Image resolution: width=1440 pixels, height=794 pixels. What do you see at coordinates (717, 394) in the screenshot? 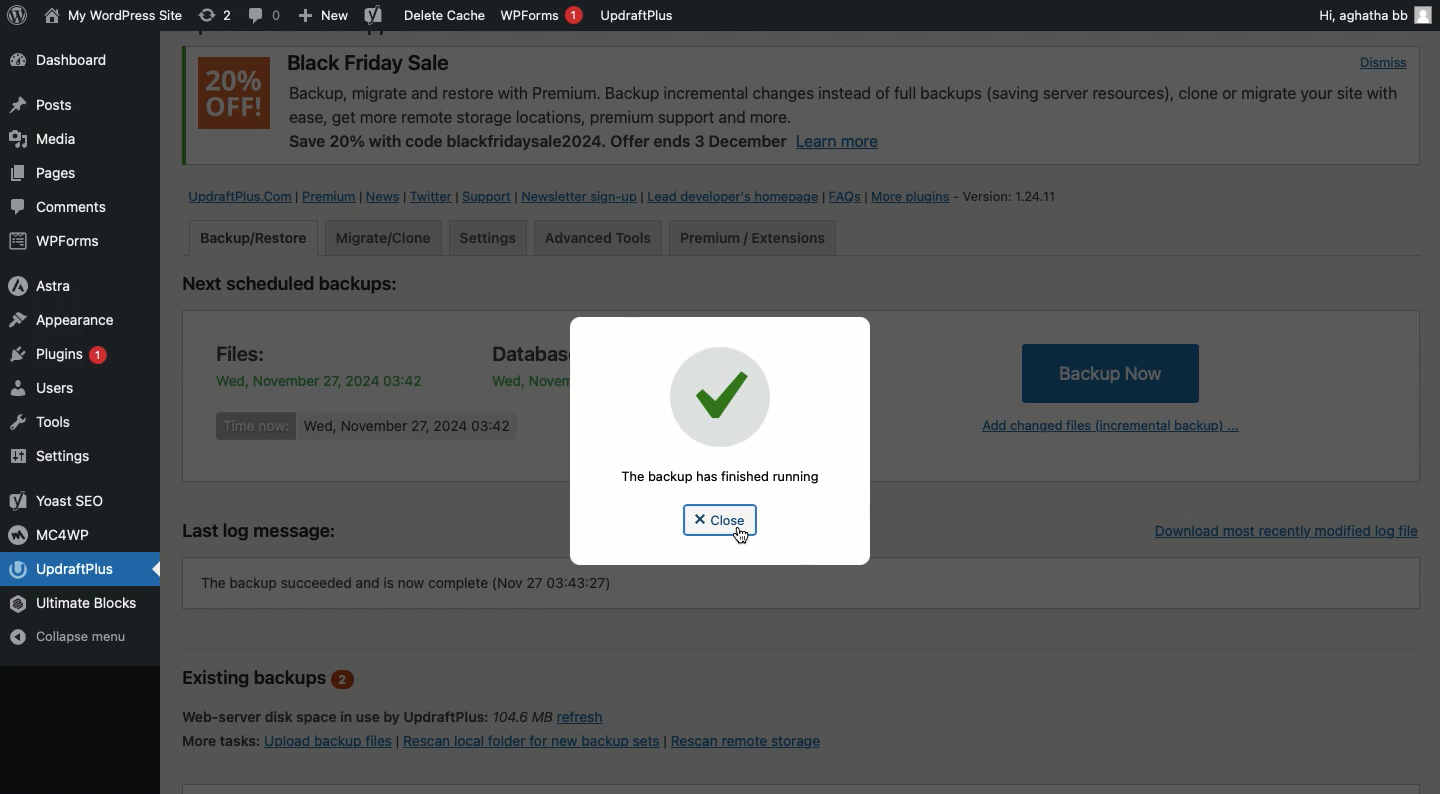
I see `Emblem` at bounding box center [717, 394].